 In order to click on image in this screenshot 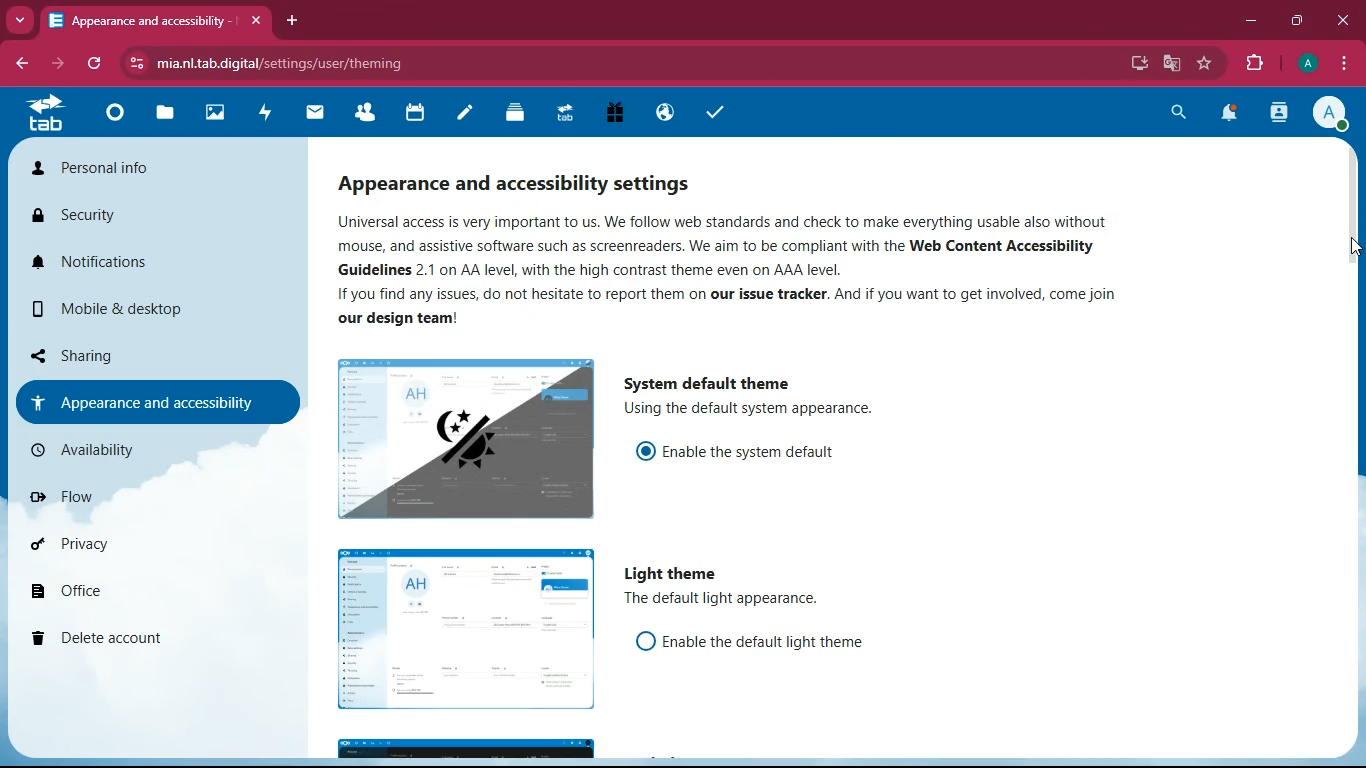, I will do `click(465, 749)`.